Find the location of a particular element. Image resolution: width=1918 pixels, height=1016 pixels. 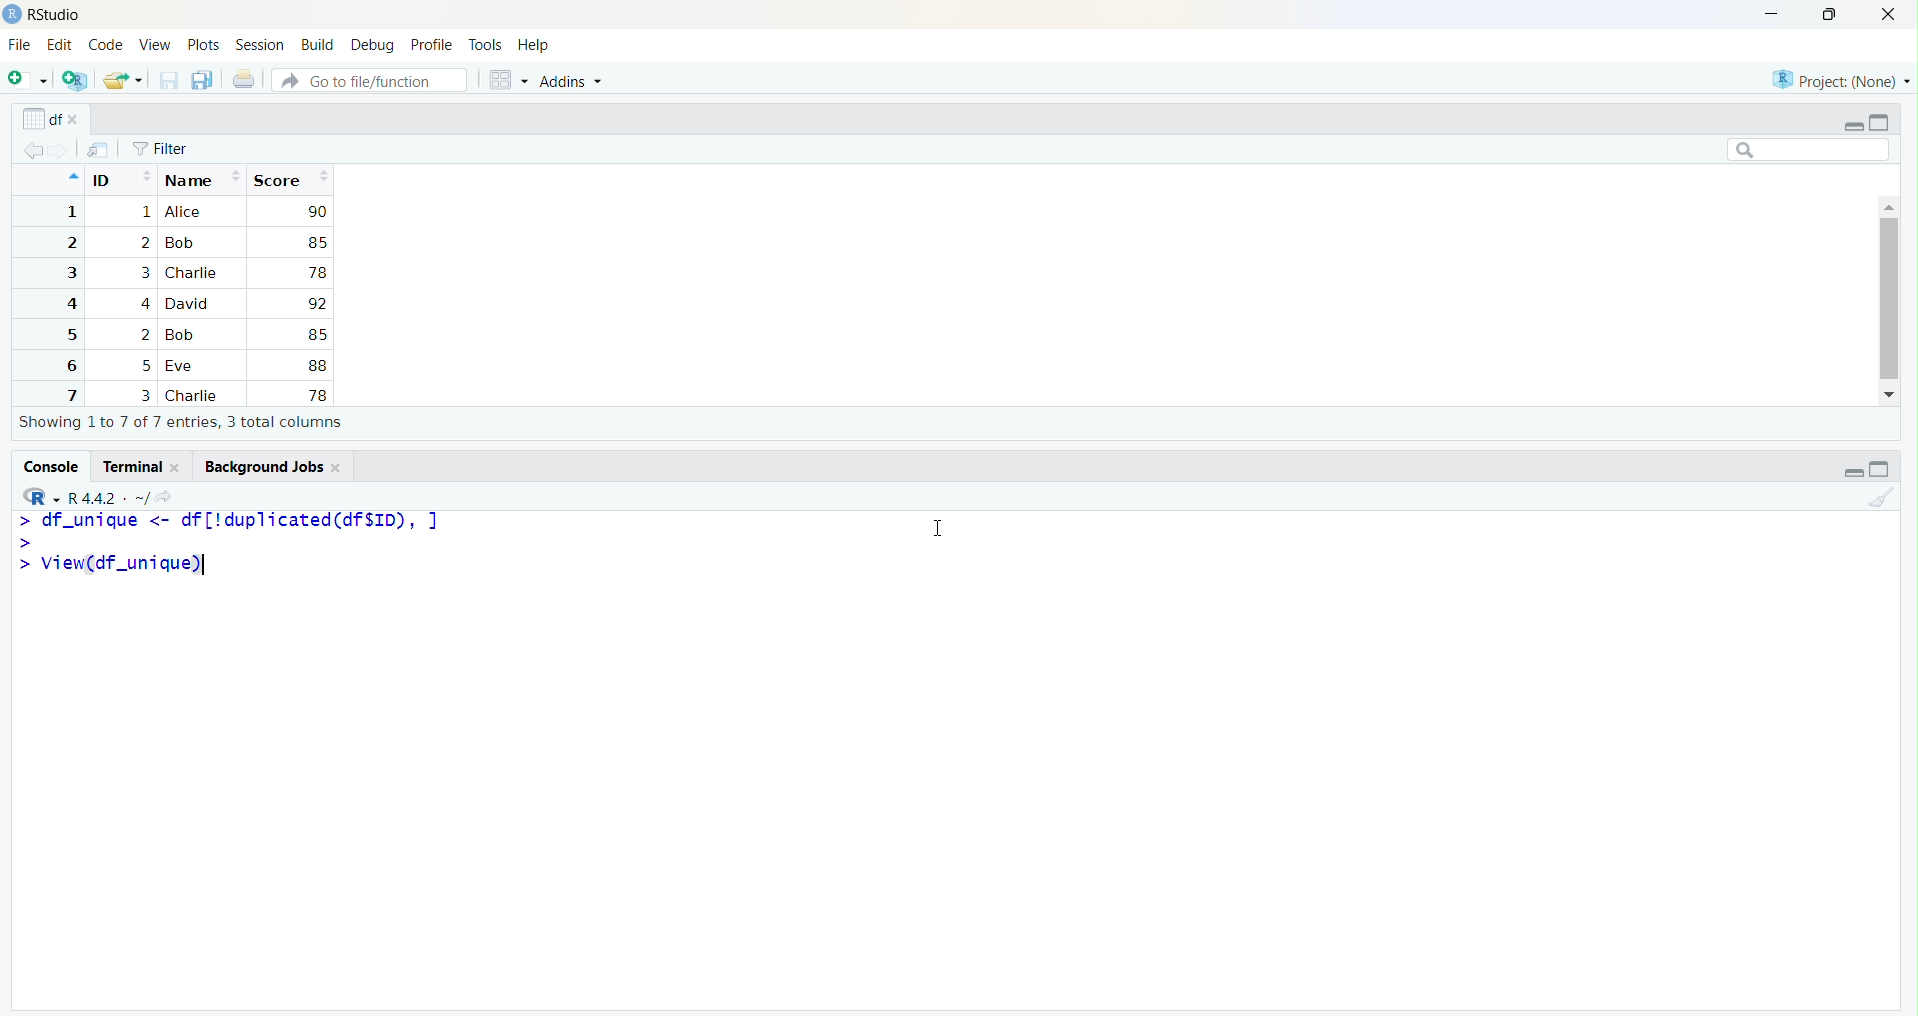

> df_unique <- dr['duplicated(drsIiD), | is located at coordinates (243, 520).